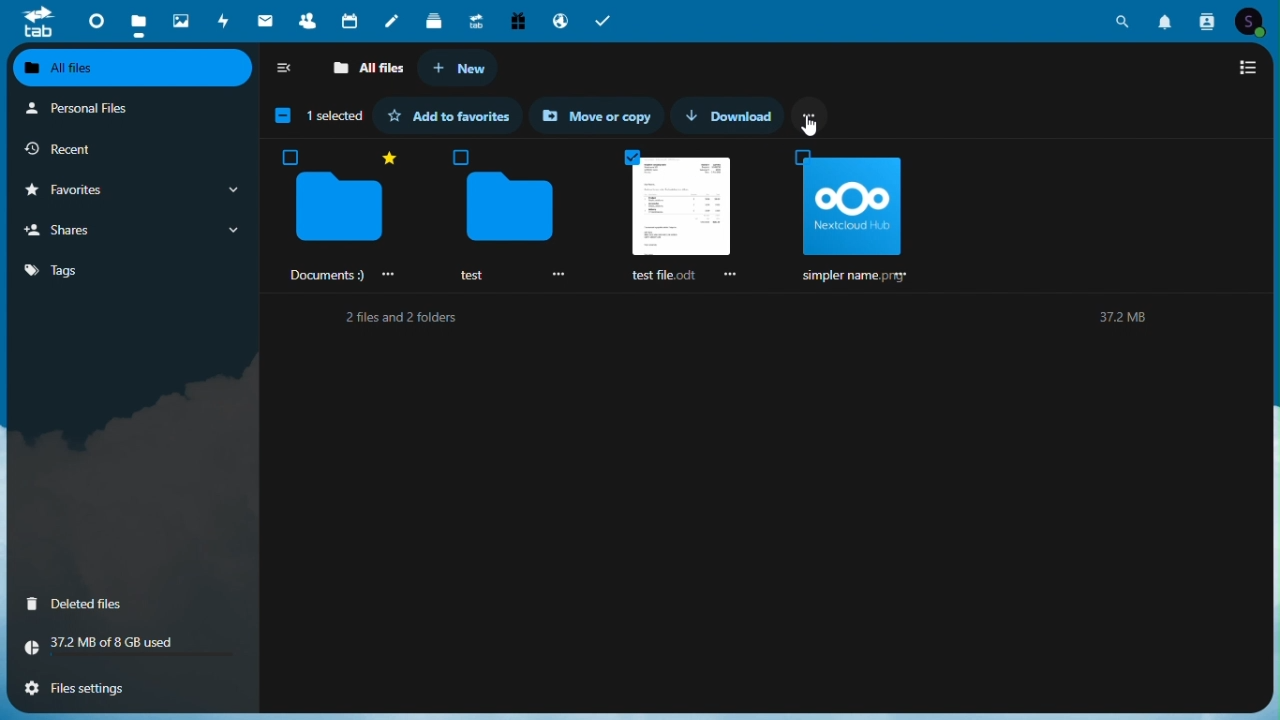  Describe the element at coordinates (138, 19) in the screenshot. I see `Files` at that location.